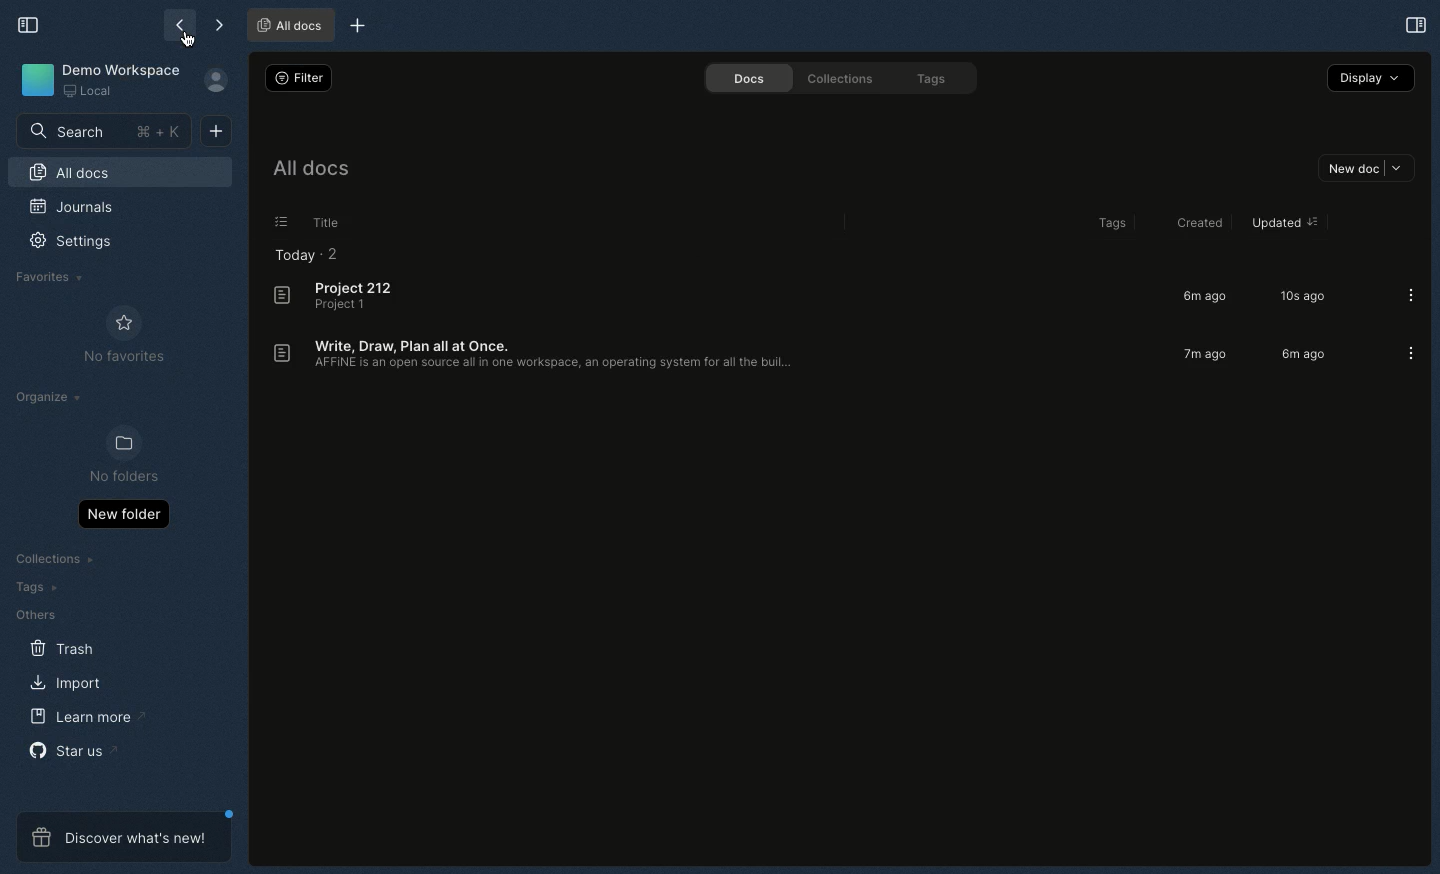 The width and height of the screenshot is (1440, 874). What do you see at coordinates (35, 587) in the screenshot?
I see `Tags` at bounding box center [35, 587].